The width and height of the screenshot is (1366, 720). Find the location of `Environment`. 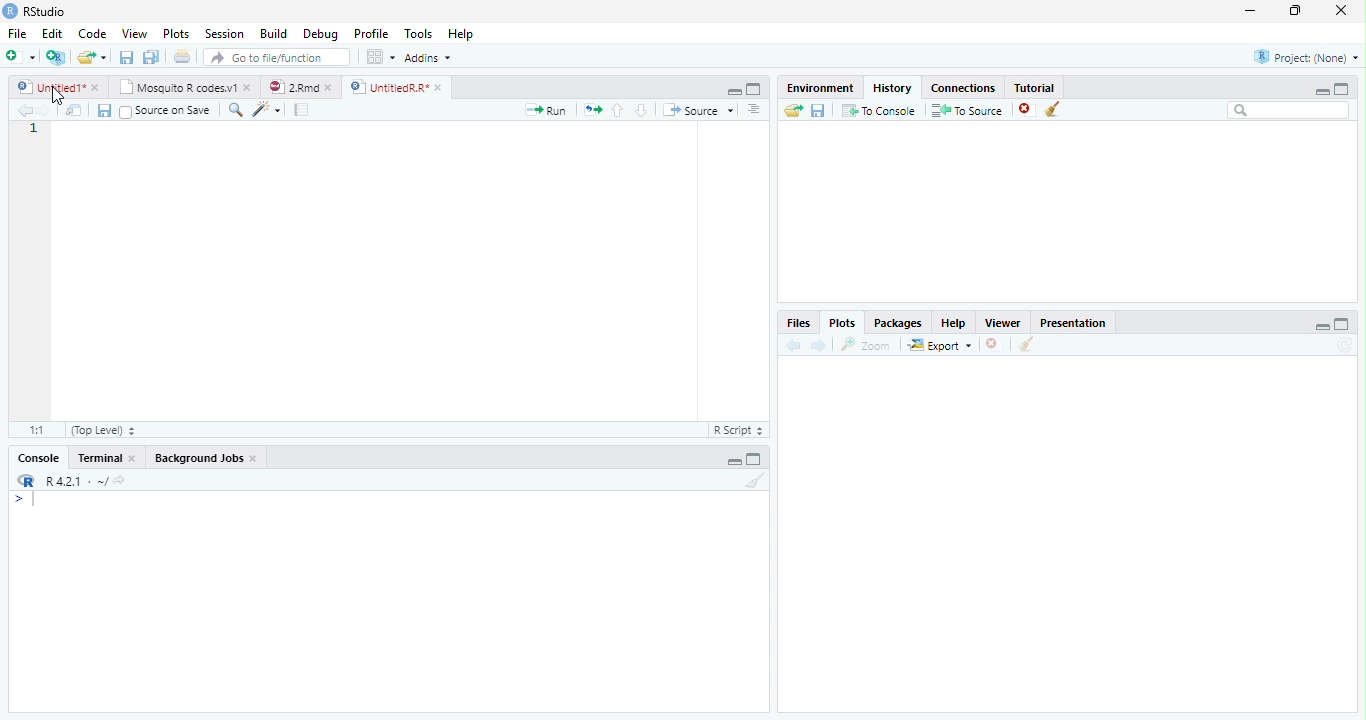

Environment is located at coordinates (820, 88).